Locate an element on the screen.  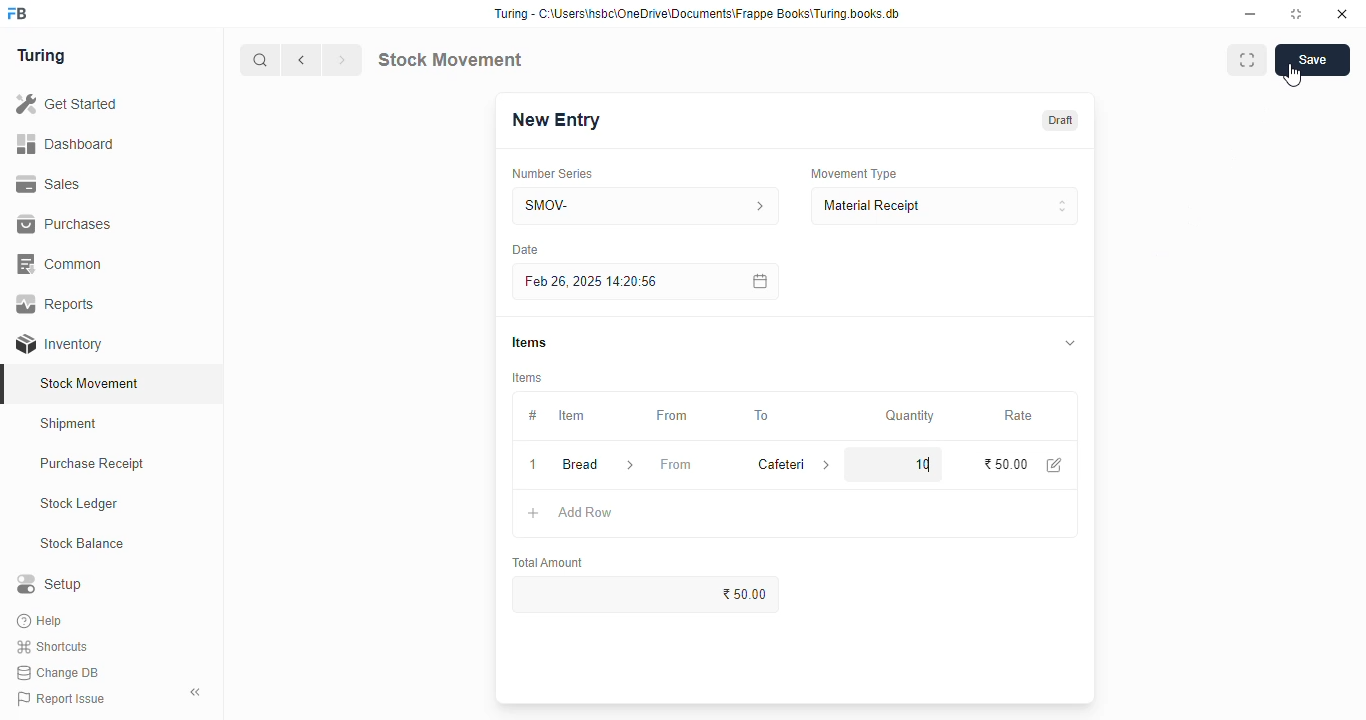
to is located at coordinates (763, 416).